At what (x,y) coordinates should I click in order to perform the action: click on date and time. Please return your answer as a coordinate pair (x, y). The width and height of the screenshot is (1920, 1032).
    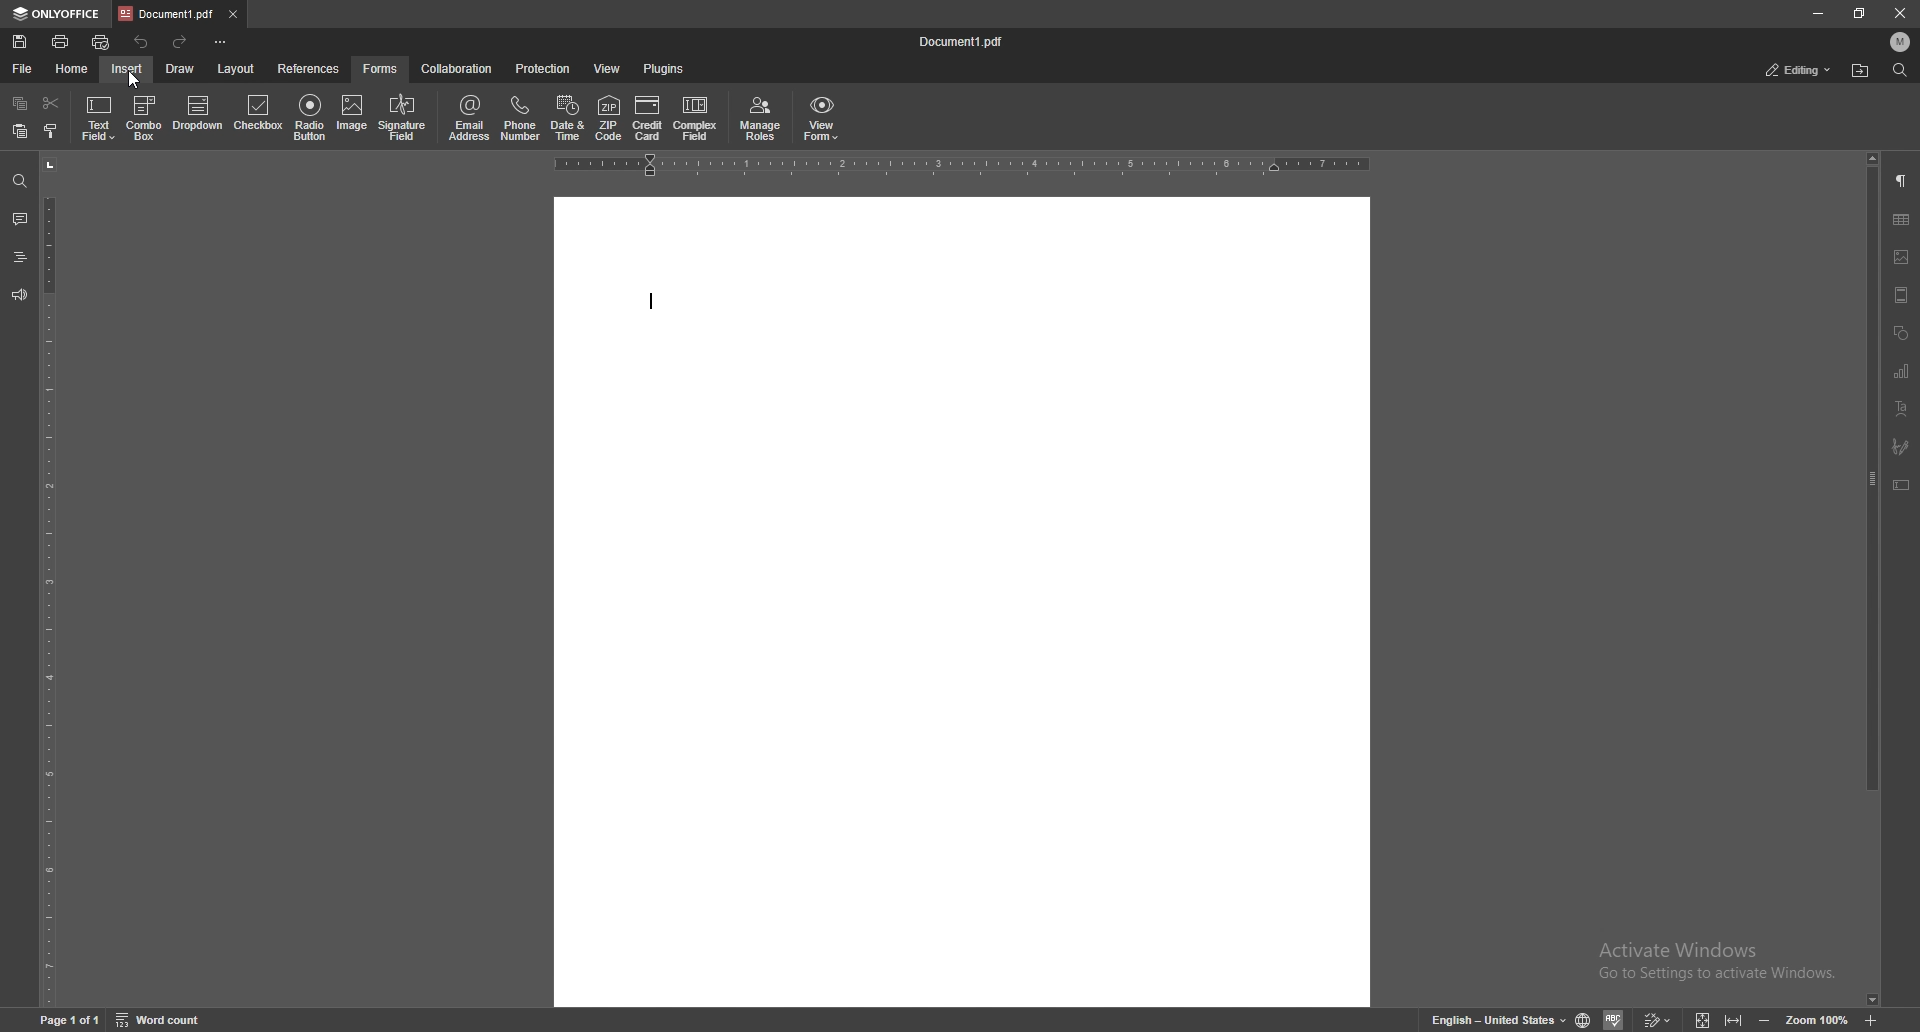
    Looking at the image, I should click on (568, 119).